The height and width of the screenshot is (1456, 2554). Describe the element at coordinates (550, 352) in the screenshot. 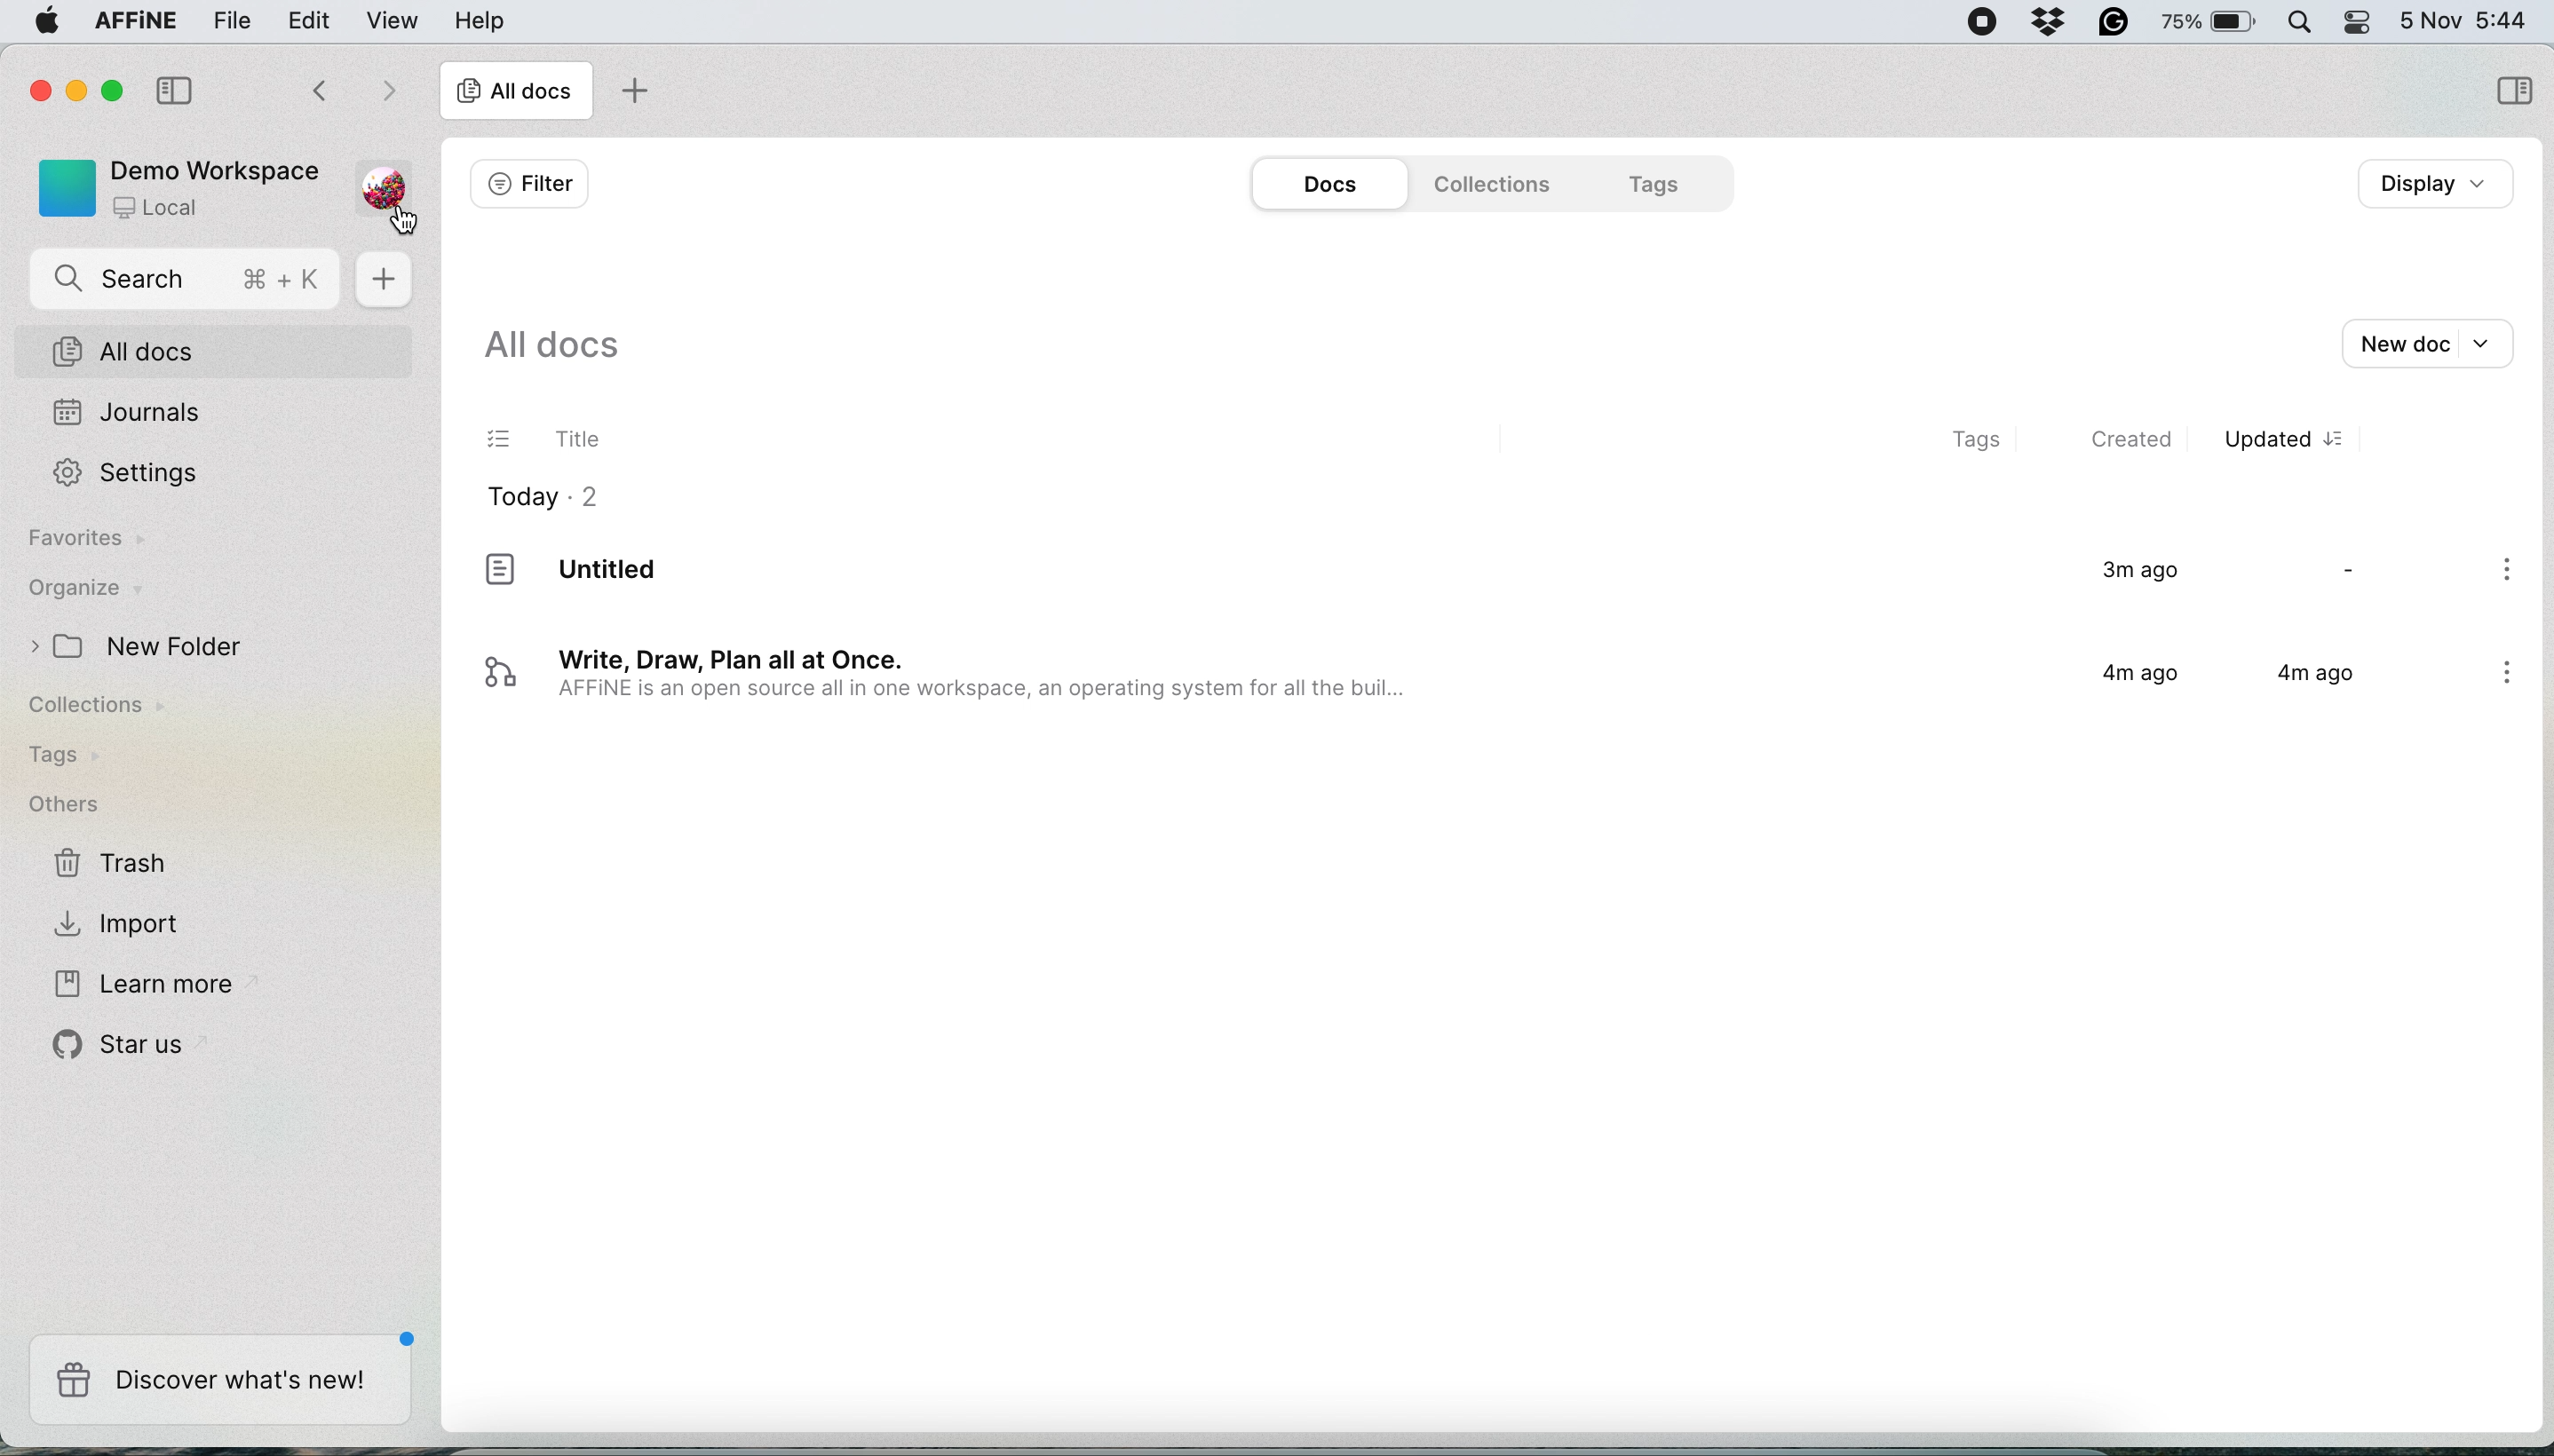

I see `all docs` at that location.